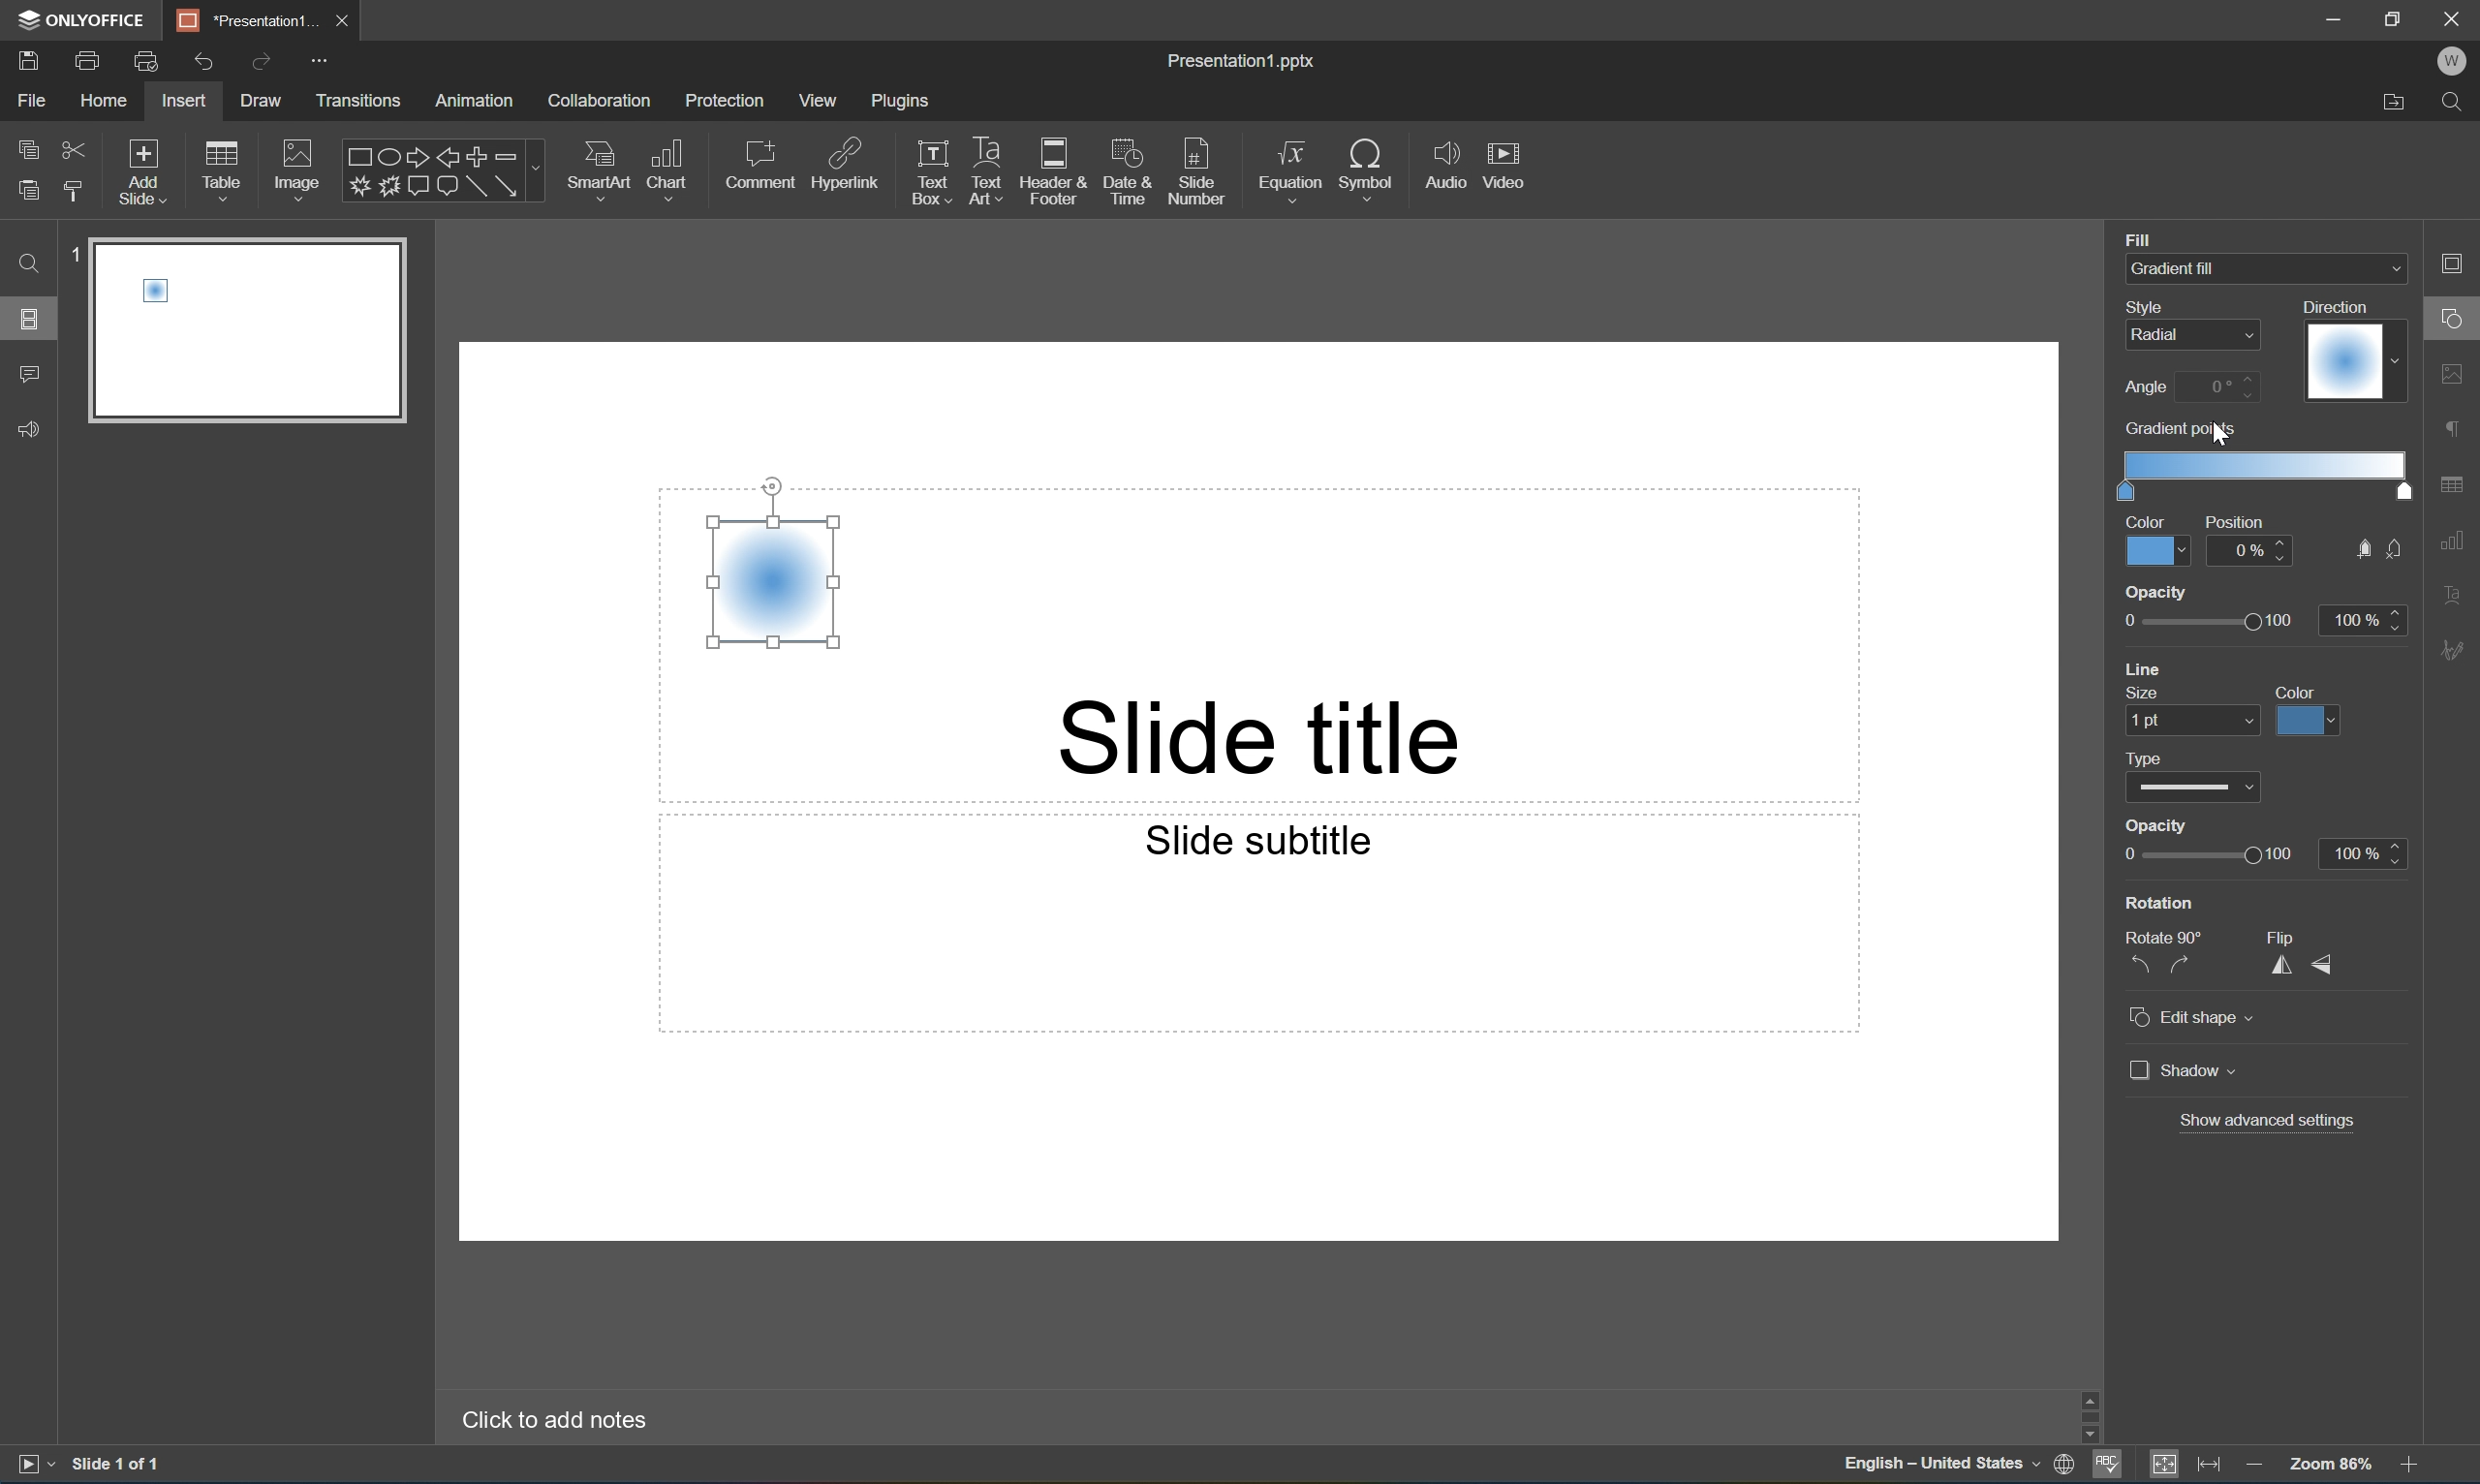 Image resolution: width=2480 pixels, height=1484 pixels. I want to click on Table, so click(222, 169).